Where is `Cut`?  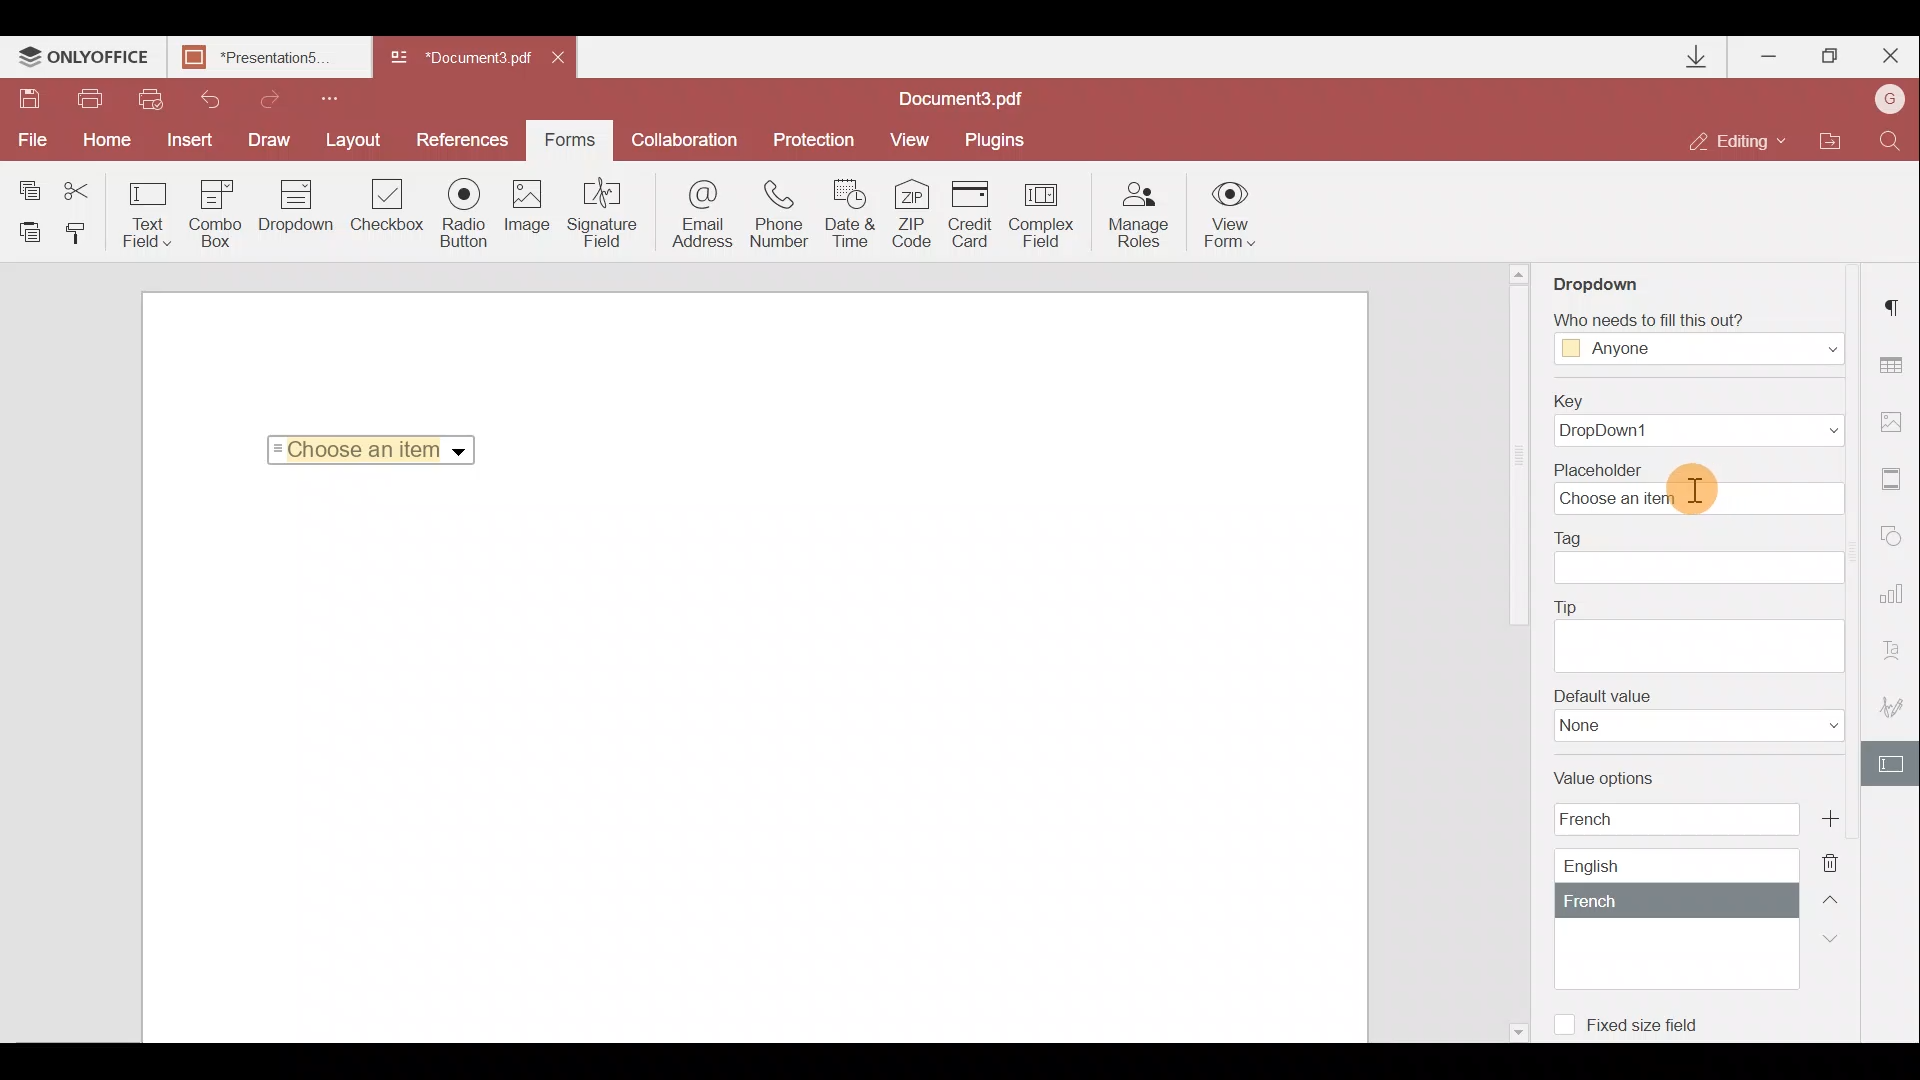 Cut is located at coordinates (89, 187).